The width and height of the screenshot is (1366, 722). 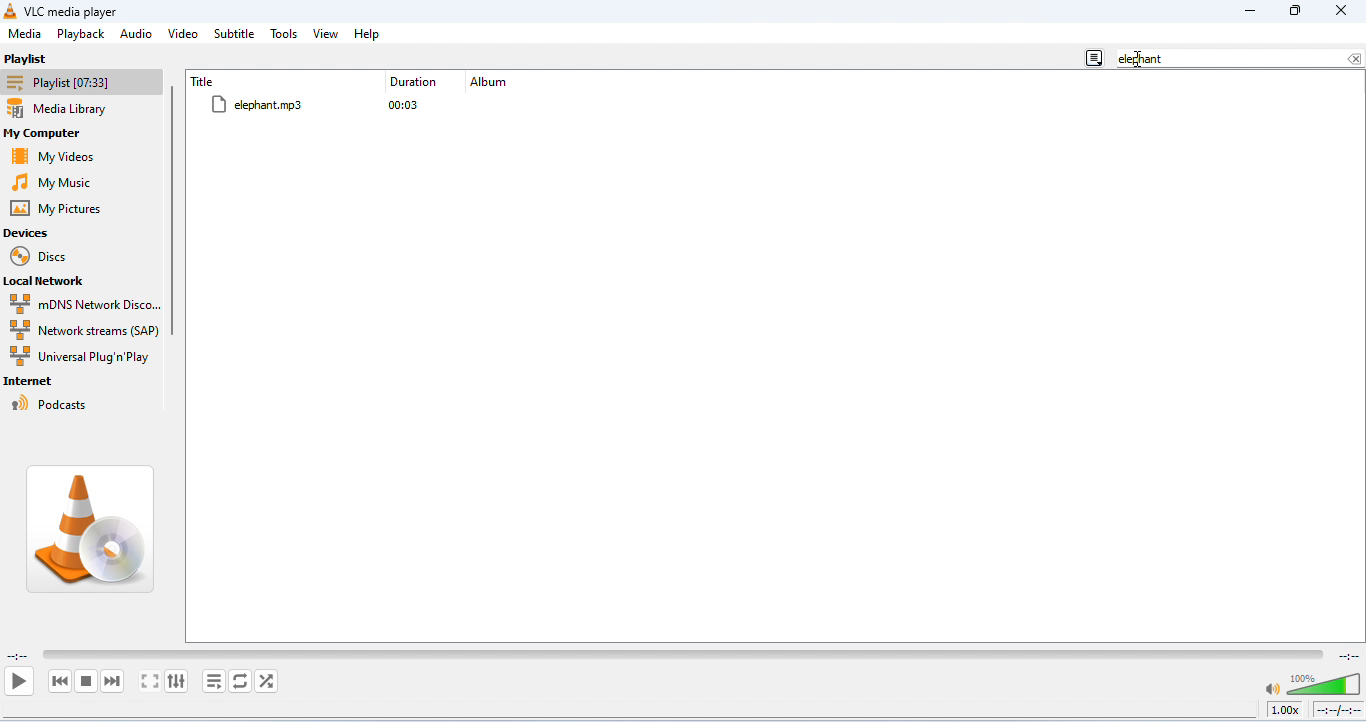 I want to click on Search: elephant, so click(x=1241, y=58).